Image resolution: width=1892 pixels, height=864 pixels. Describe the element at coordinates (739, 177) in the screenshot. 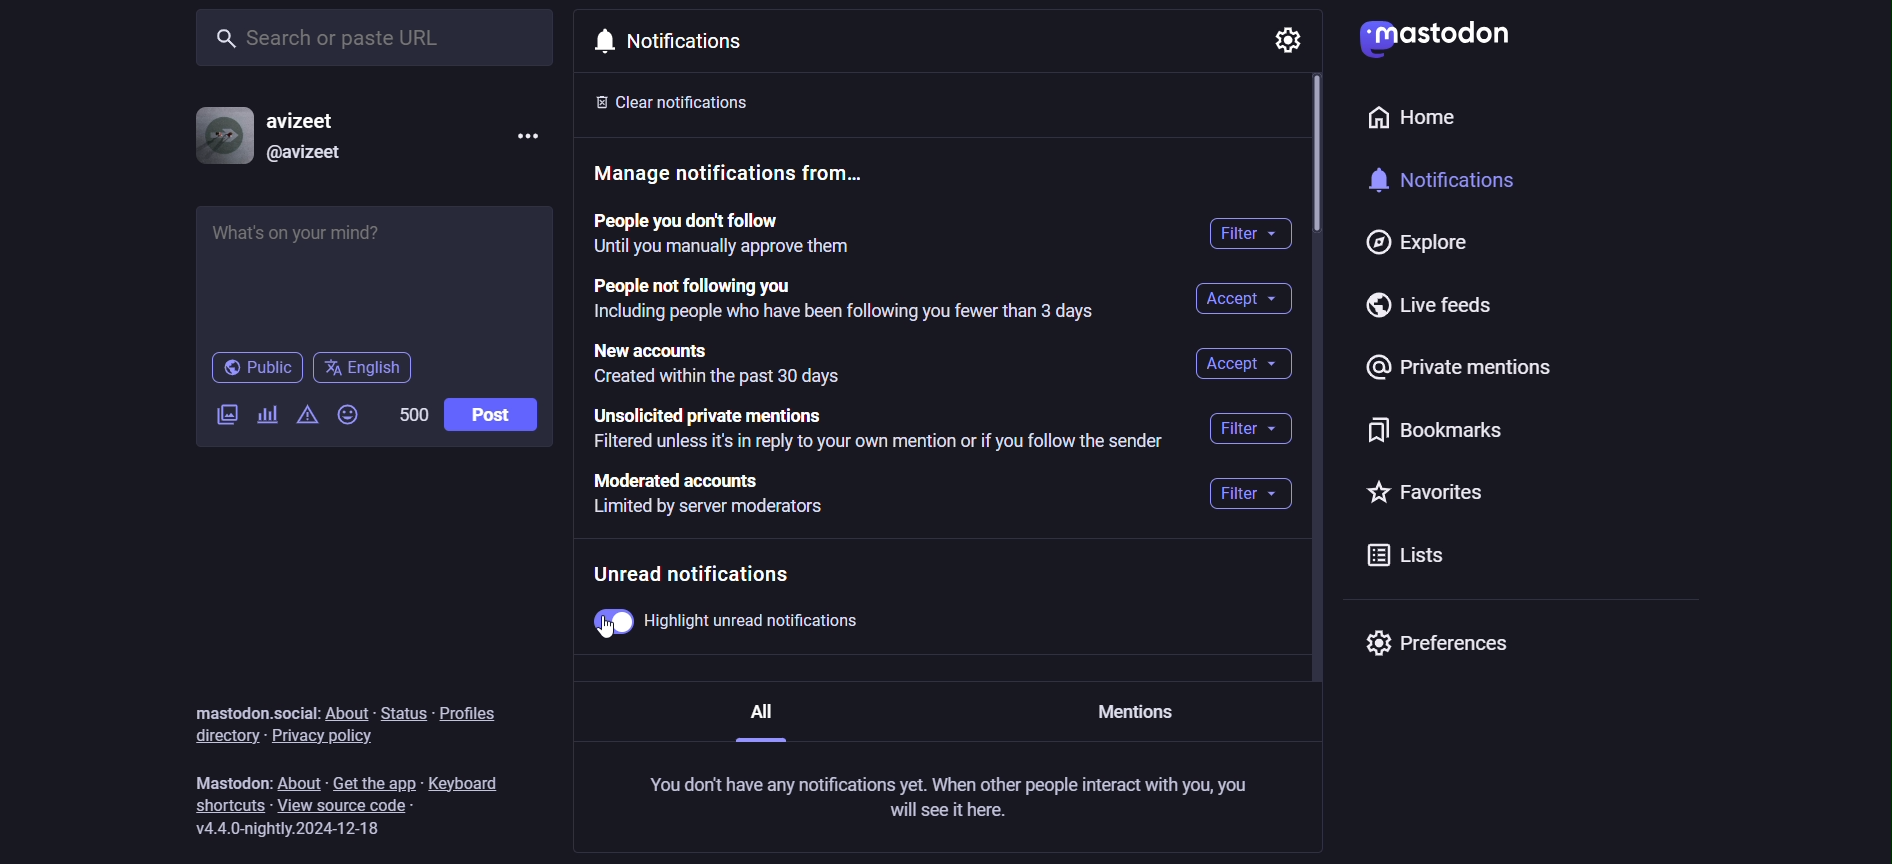

I see `manage notification from` at that location.